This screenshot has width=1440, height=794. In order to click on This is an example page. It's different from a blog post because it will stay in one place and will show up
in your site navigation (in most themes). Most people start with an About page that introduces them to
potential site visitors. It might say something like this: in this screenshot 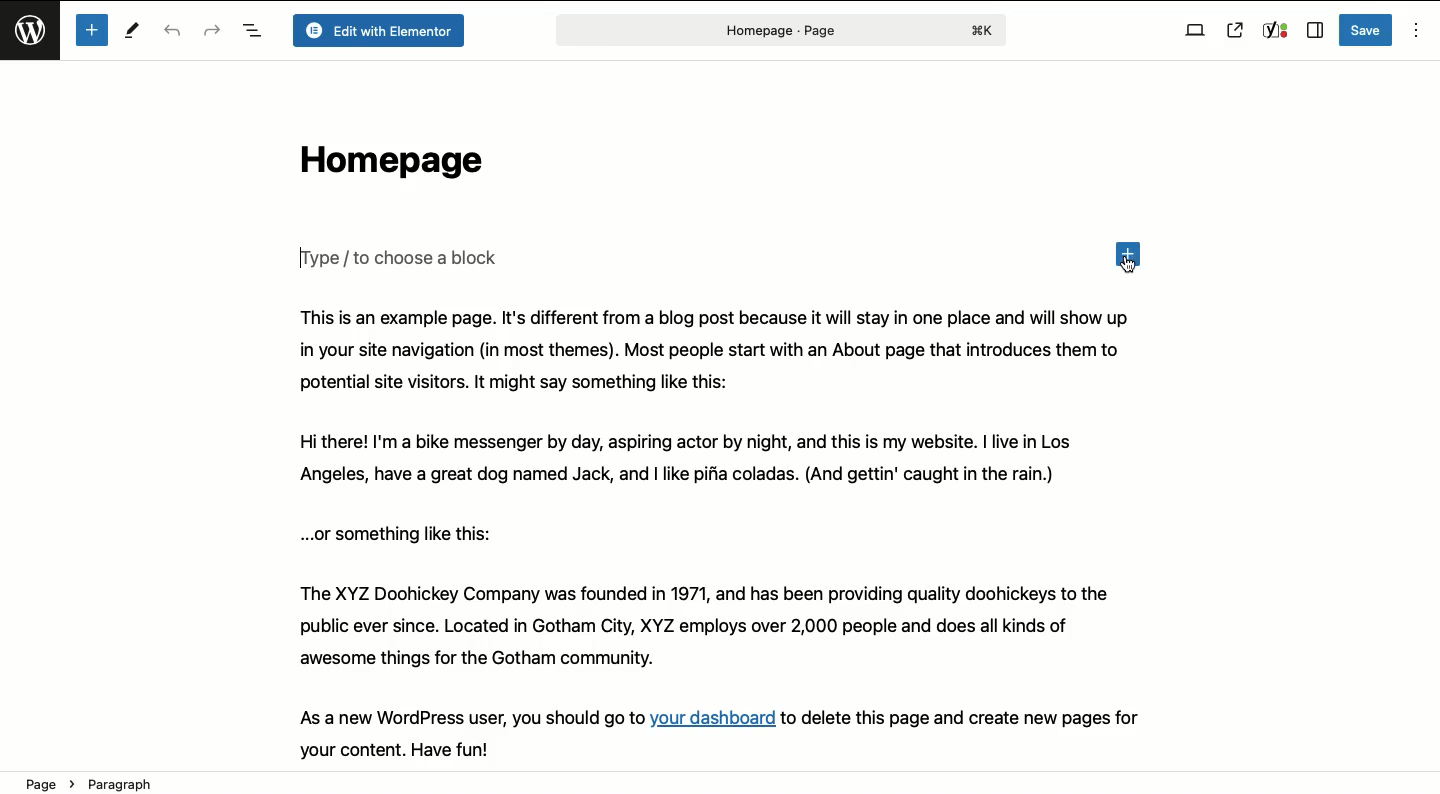, I will do `click(716, 350)`.